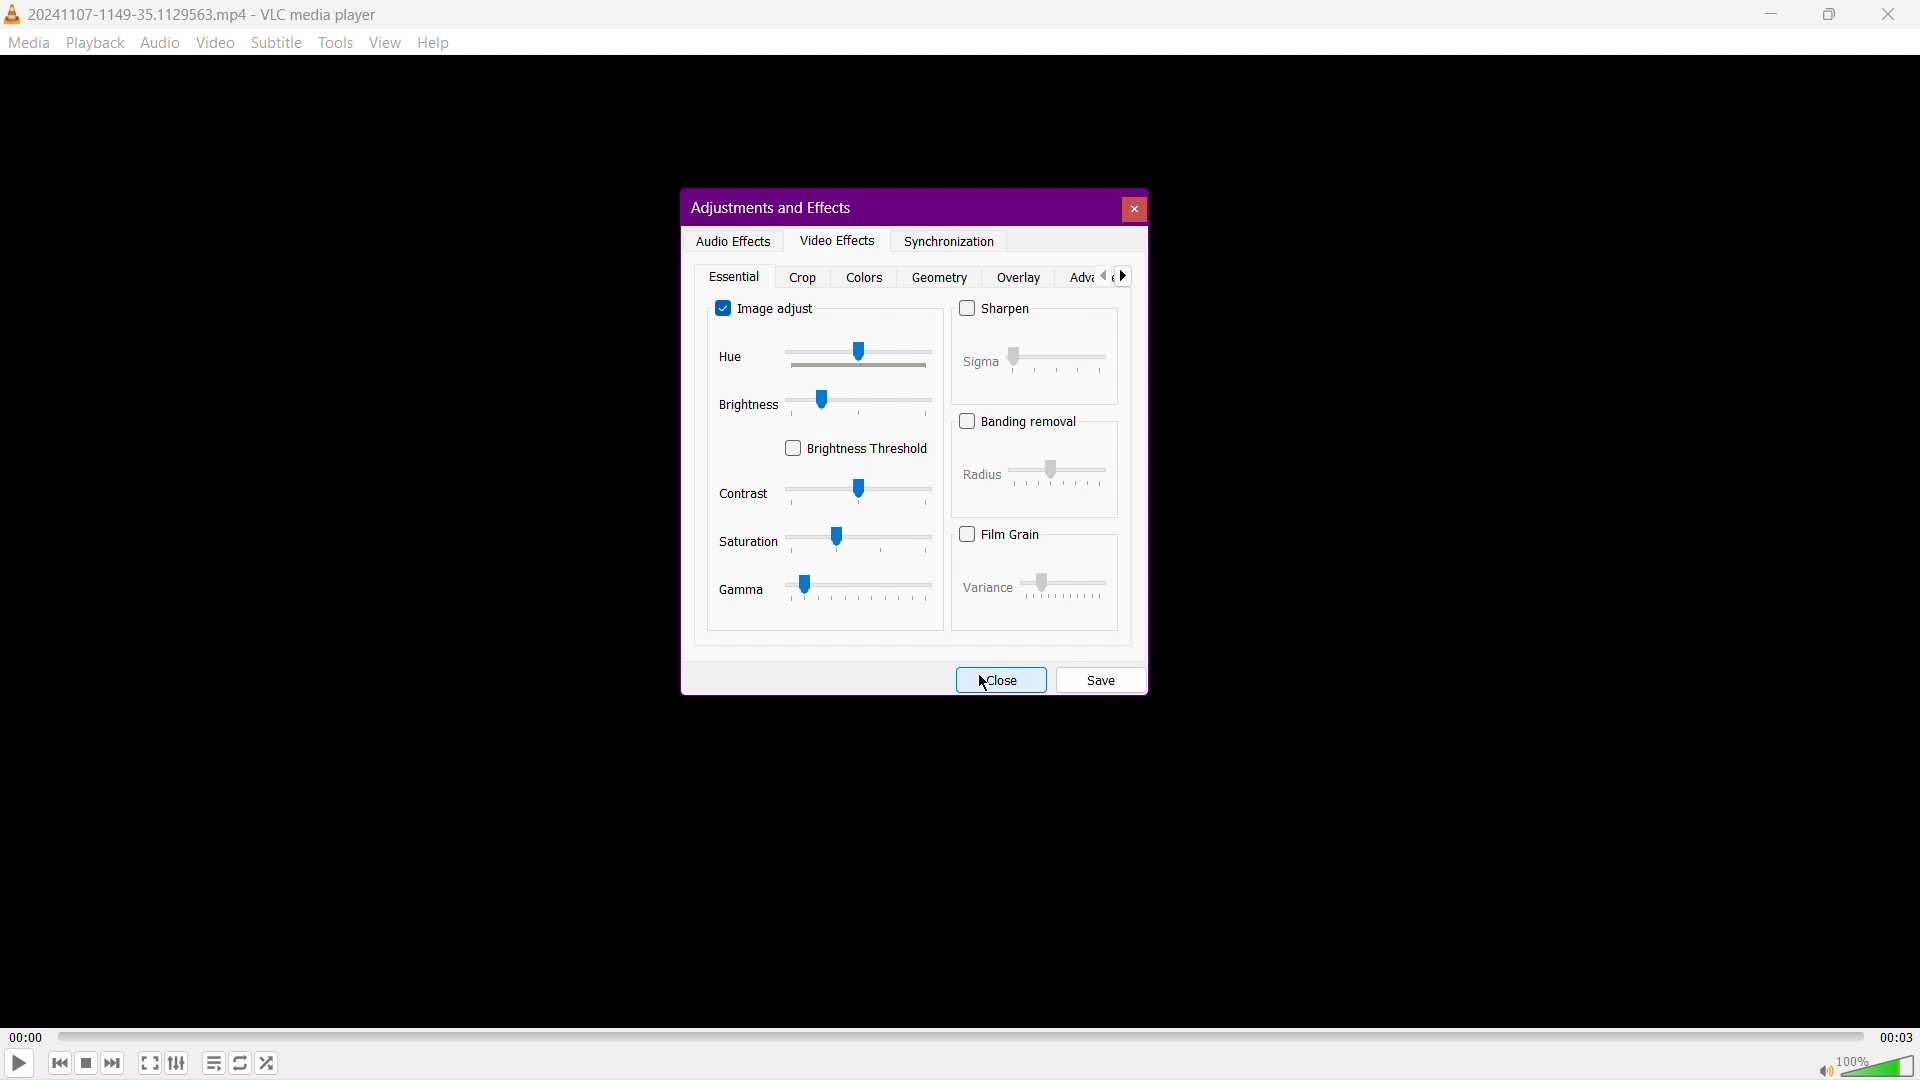  I want to click on 2024107-1149-35.1129563.mp4 - VLC media player, so click(192, 12).